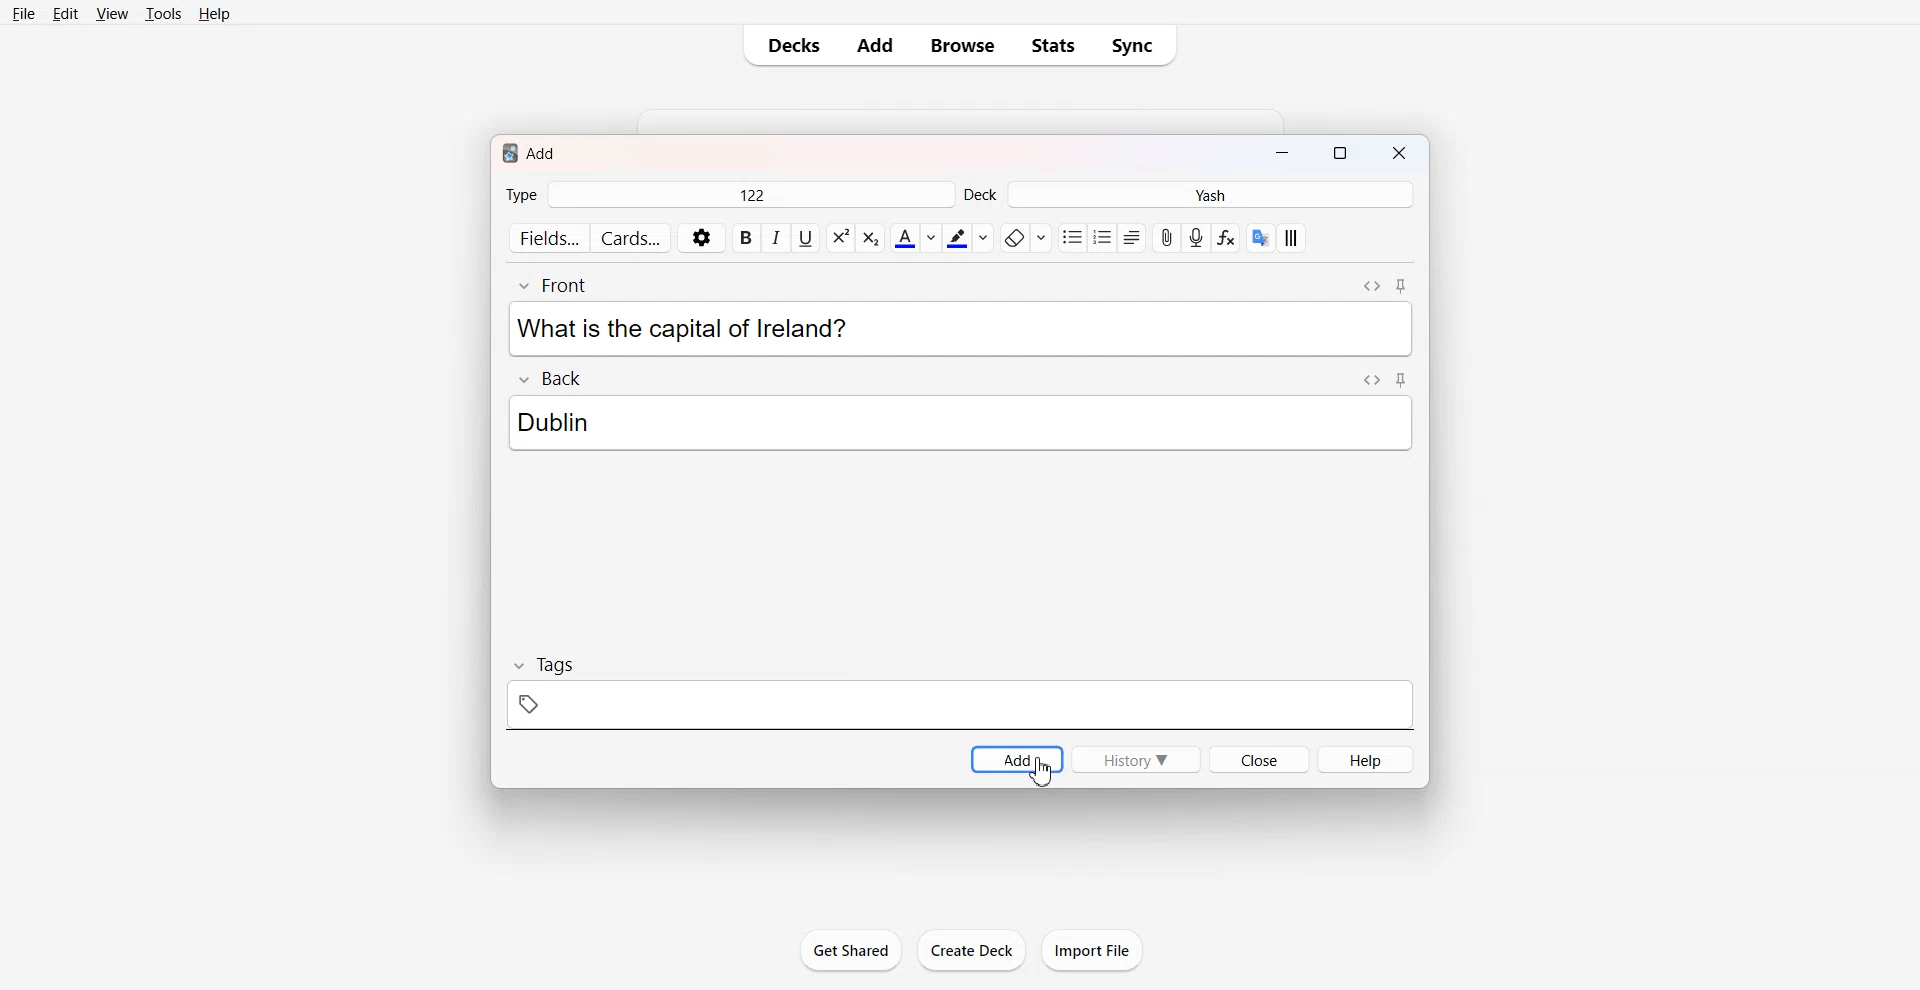 Image resolution: width=1920 pixels, height=990 pixels. What do you see at coordinates (960, 45) in the screenshot?
I see `Browse` at bounding box center [960, 45].